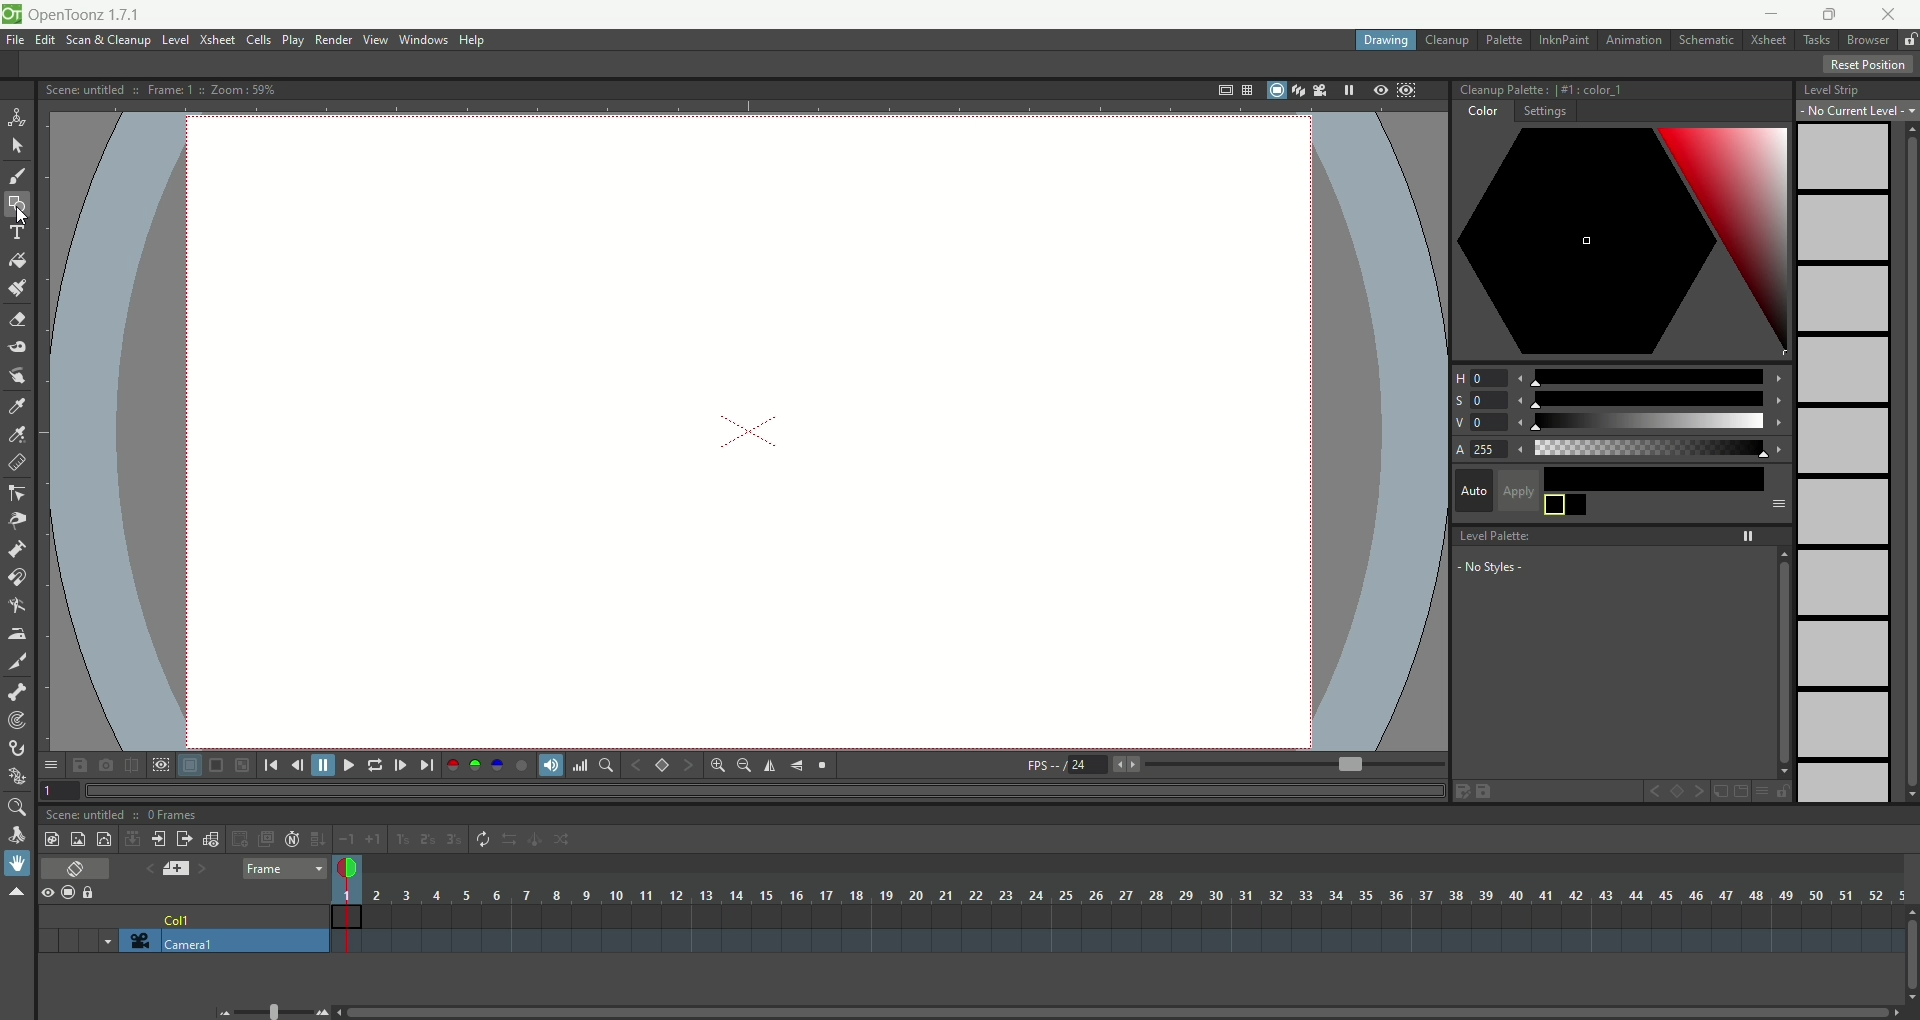 The image size is (1920, 1020). I want to click on new vector level, so click(104, 839).